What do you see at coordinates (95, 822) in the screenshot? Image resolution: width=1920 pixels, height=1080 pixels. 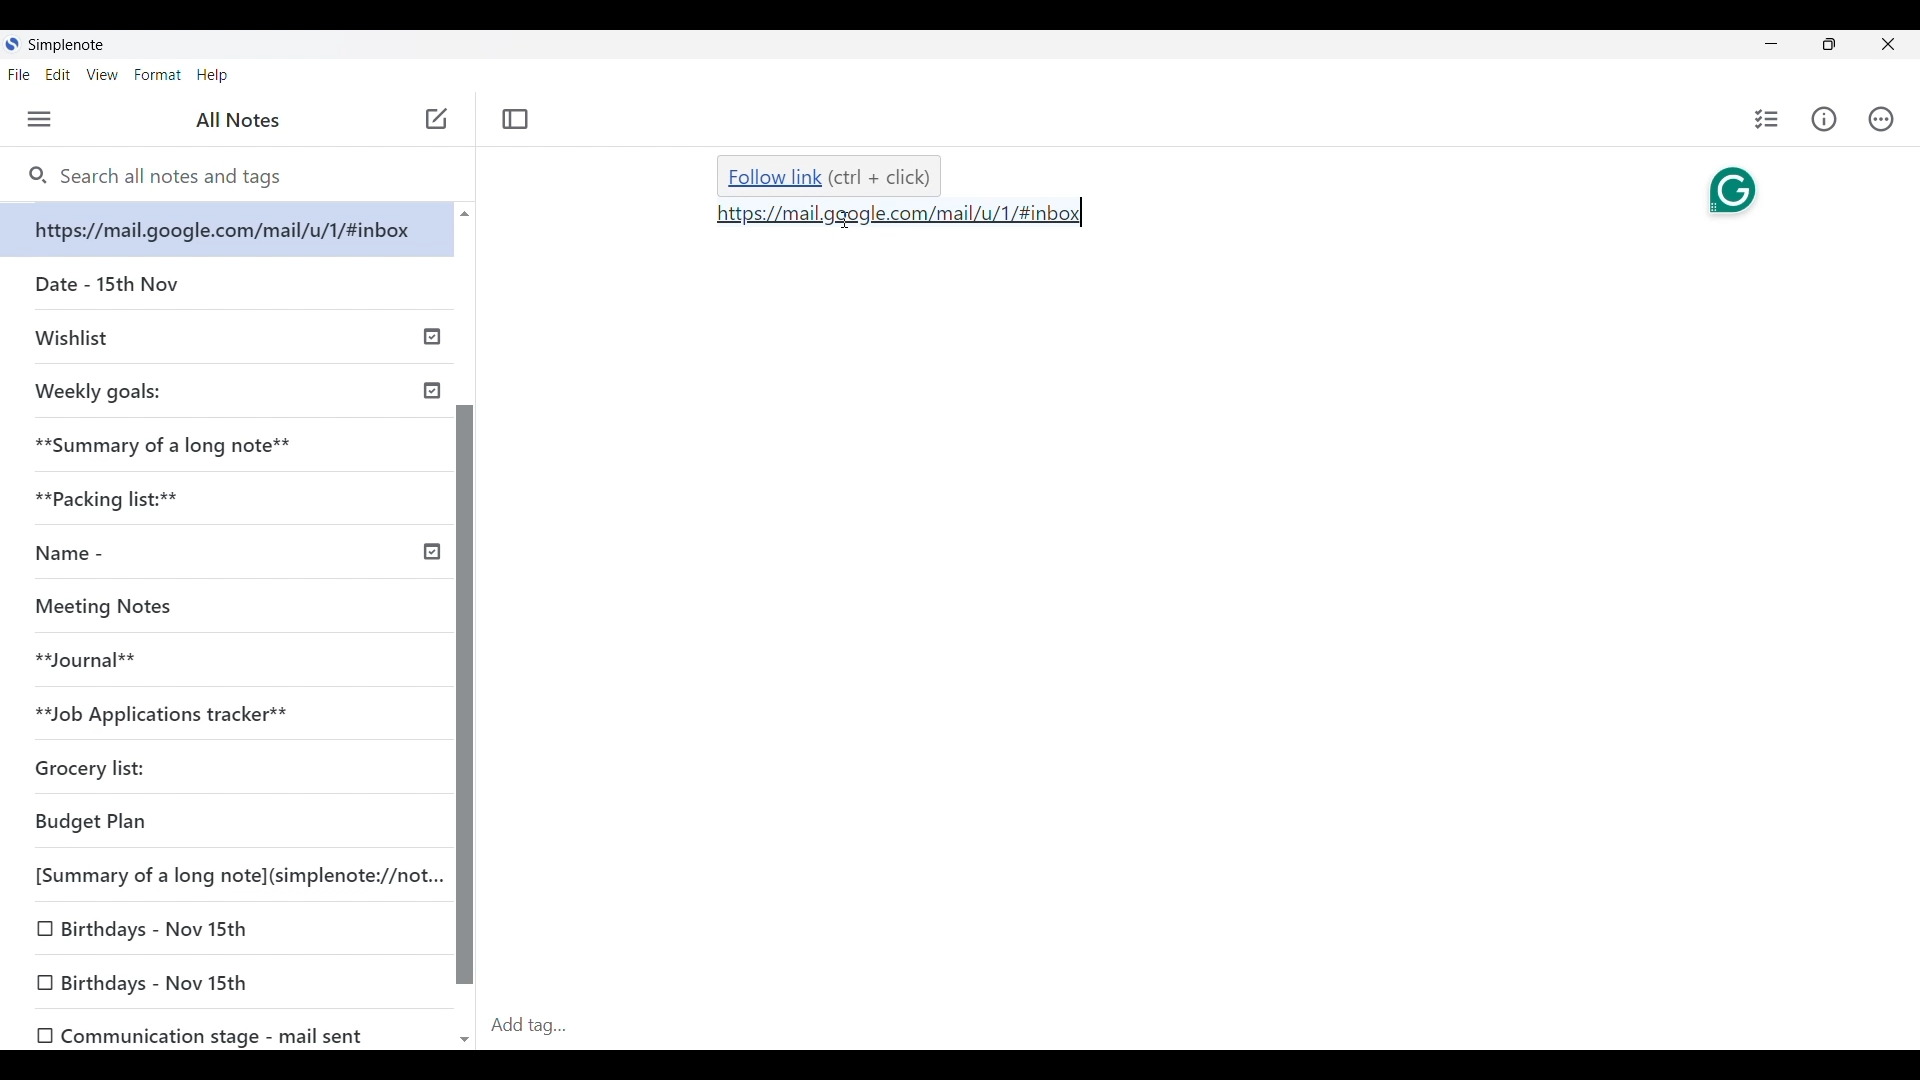 I see `Budget Plan` at bounding box center [95, 822].